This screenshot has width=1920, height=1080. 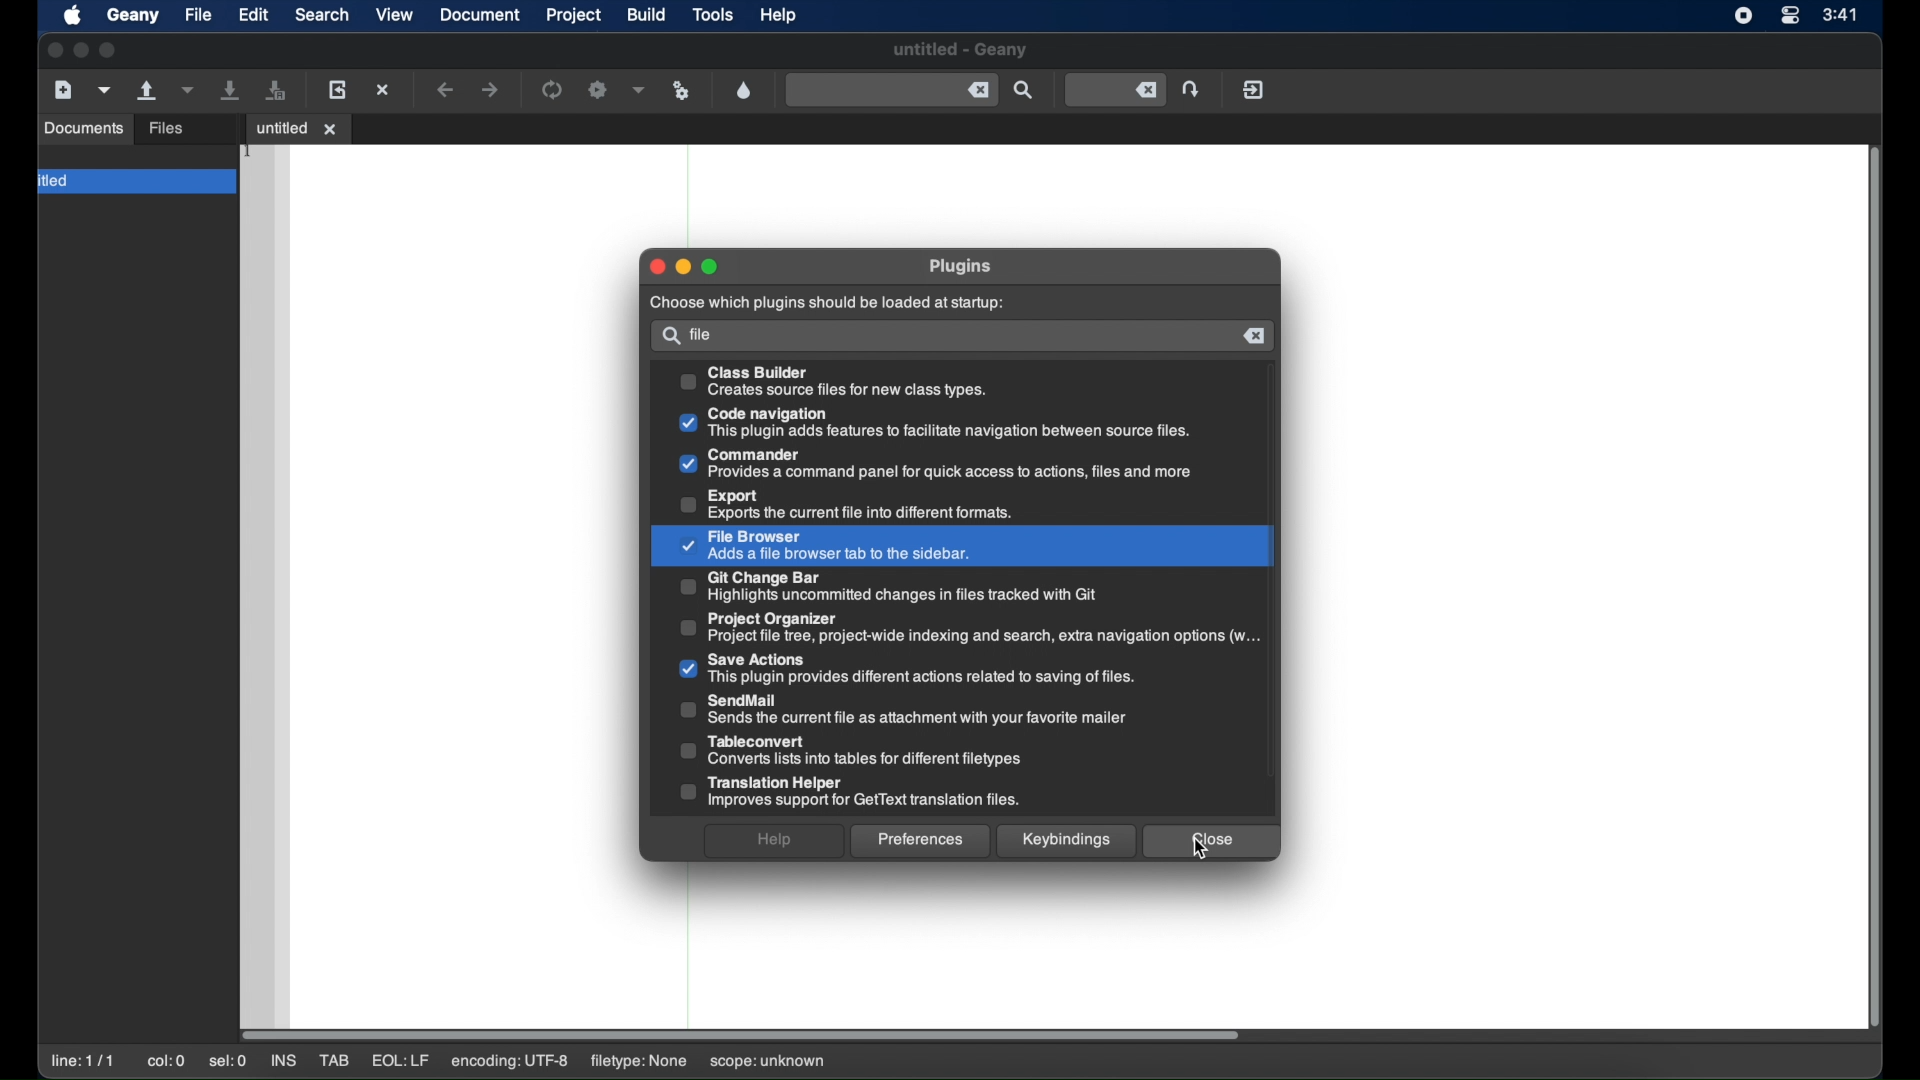 I want to click on run or view current file, so click(x=682, y=91).